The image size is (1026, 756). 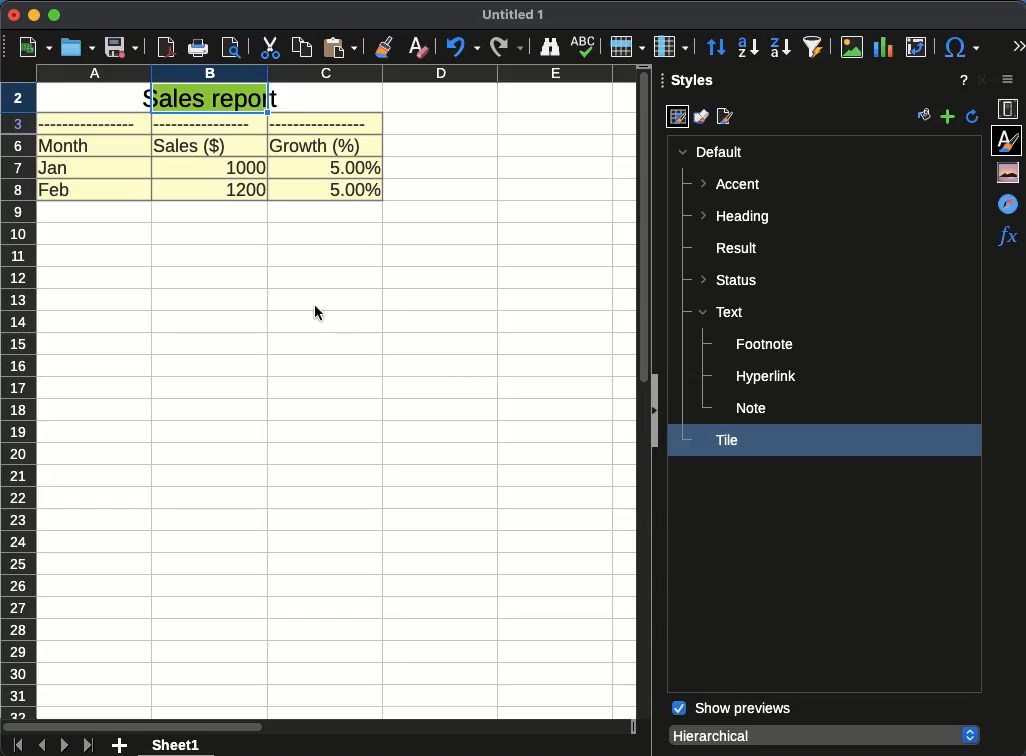 What do you see at coordinates (548, 47) in the screenshot?
I see `finder` at bounding box center [548, 47].